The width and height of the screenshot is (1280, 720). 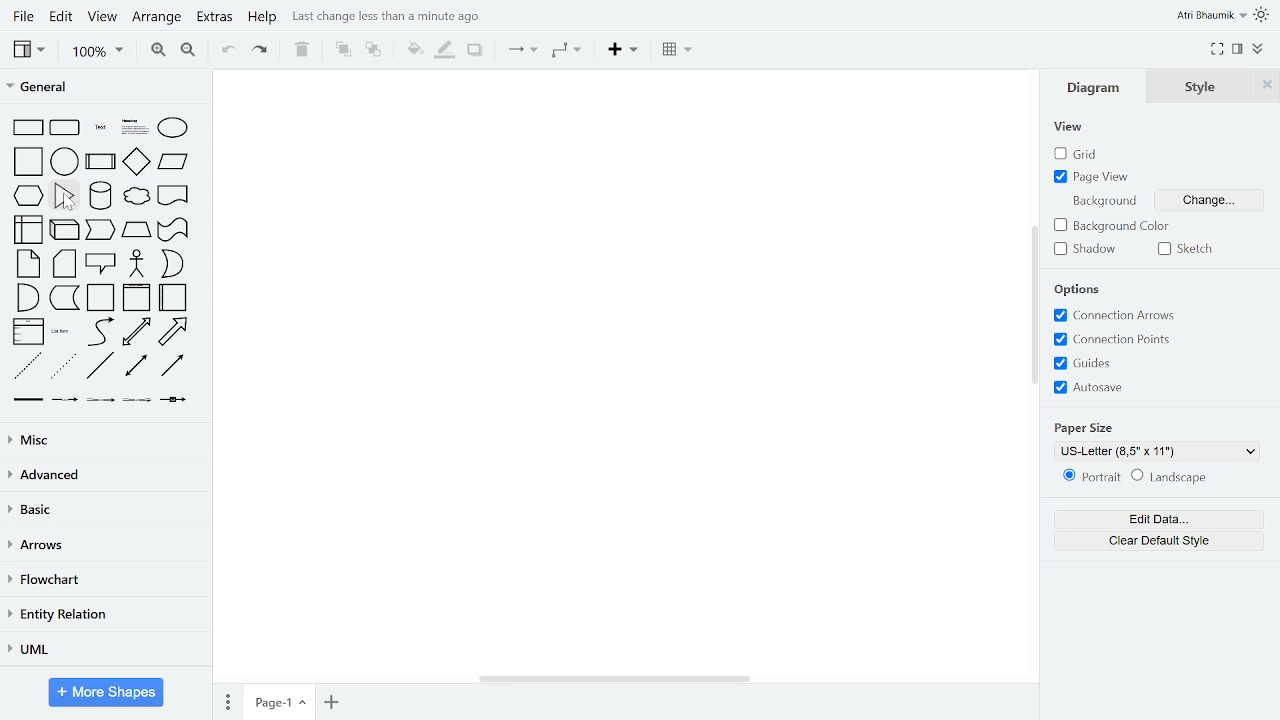 What do you see at coordinates (104, 17) in the screenshot?
I see `view` at bounding box center [104, 17].